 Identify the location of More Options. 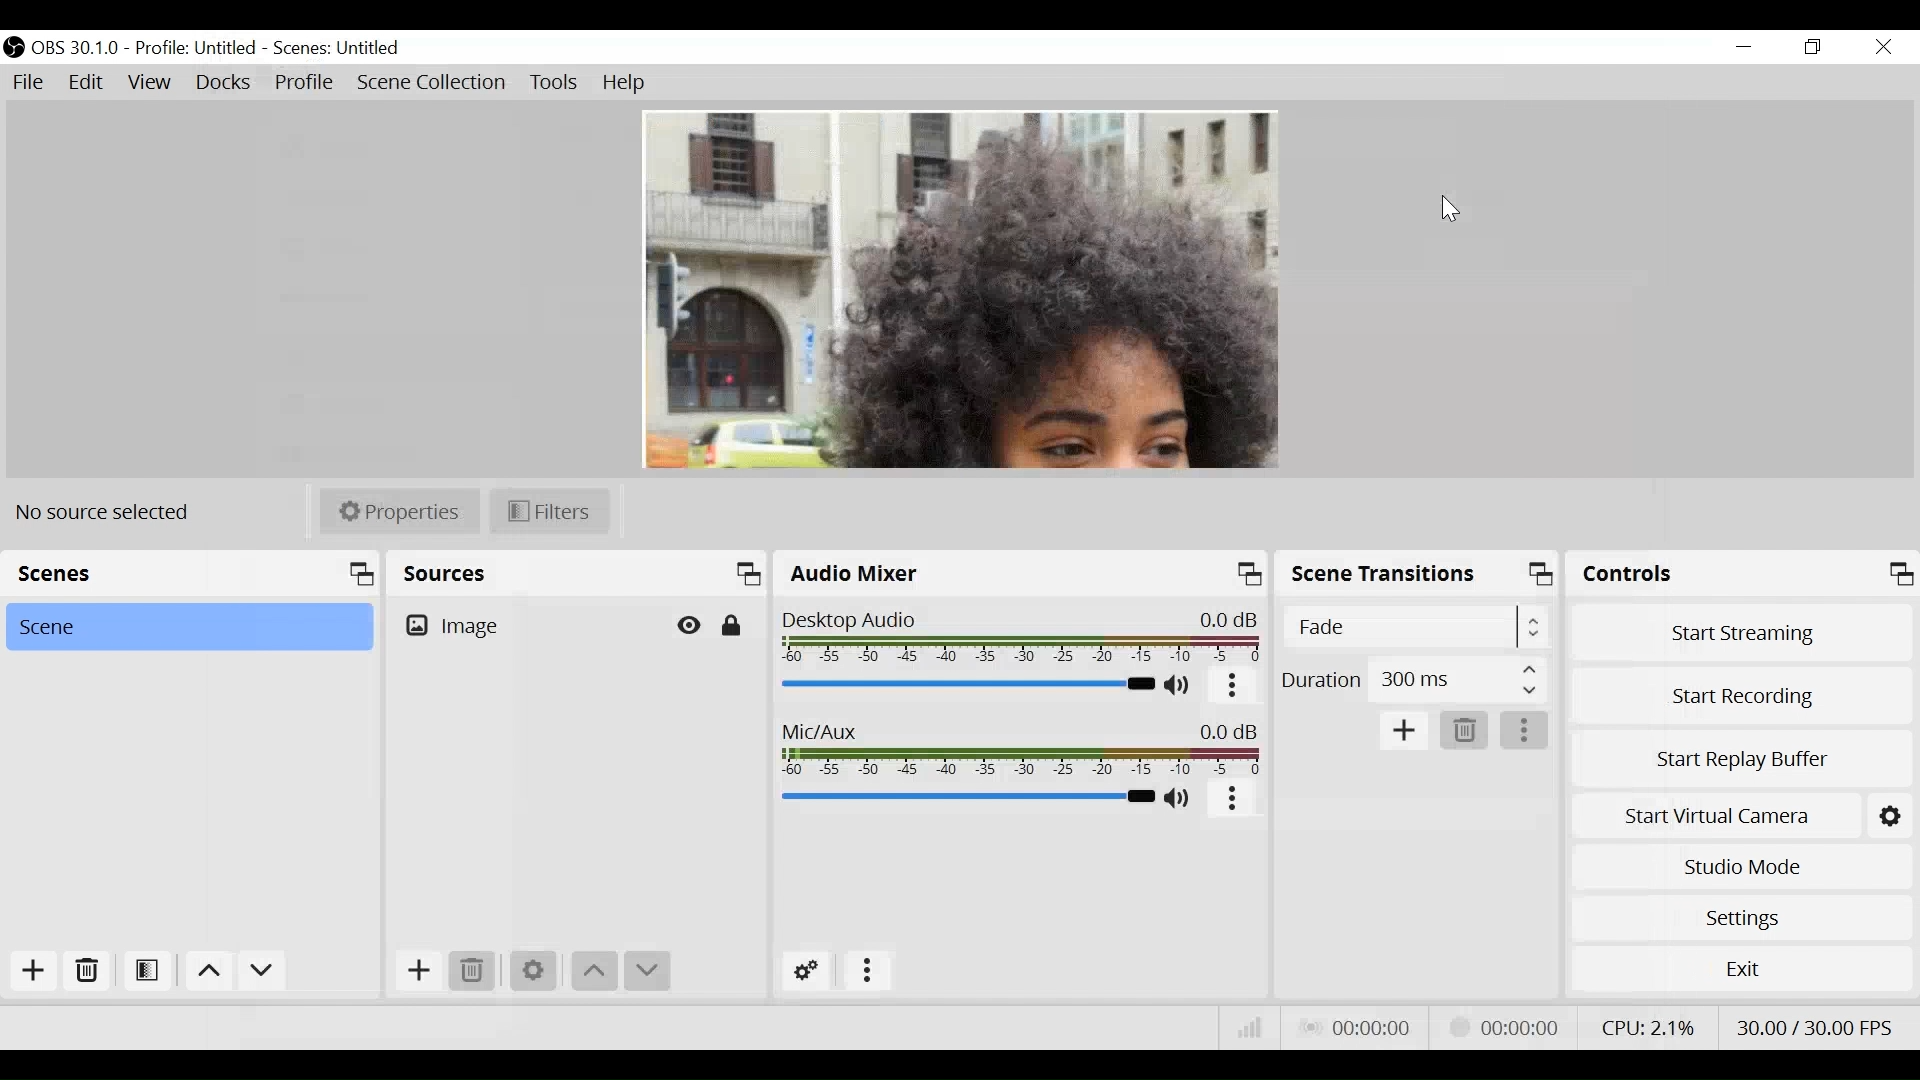
(1233, 802).